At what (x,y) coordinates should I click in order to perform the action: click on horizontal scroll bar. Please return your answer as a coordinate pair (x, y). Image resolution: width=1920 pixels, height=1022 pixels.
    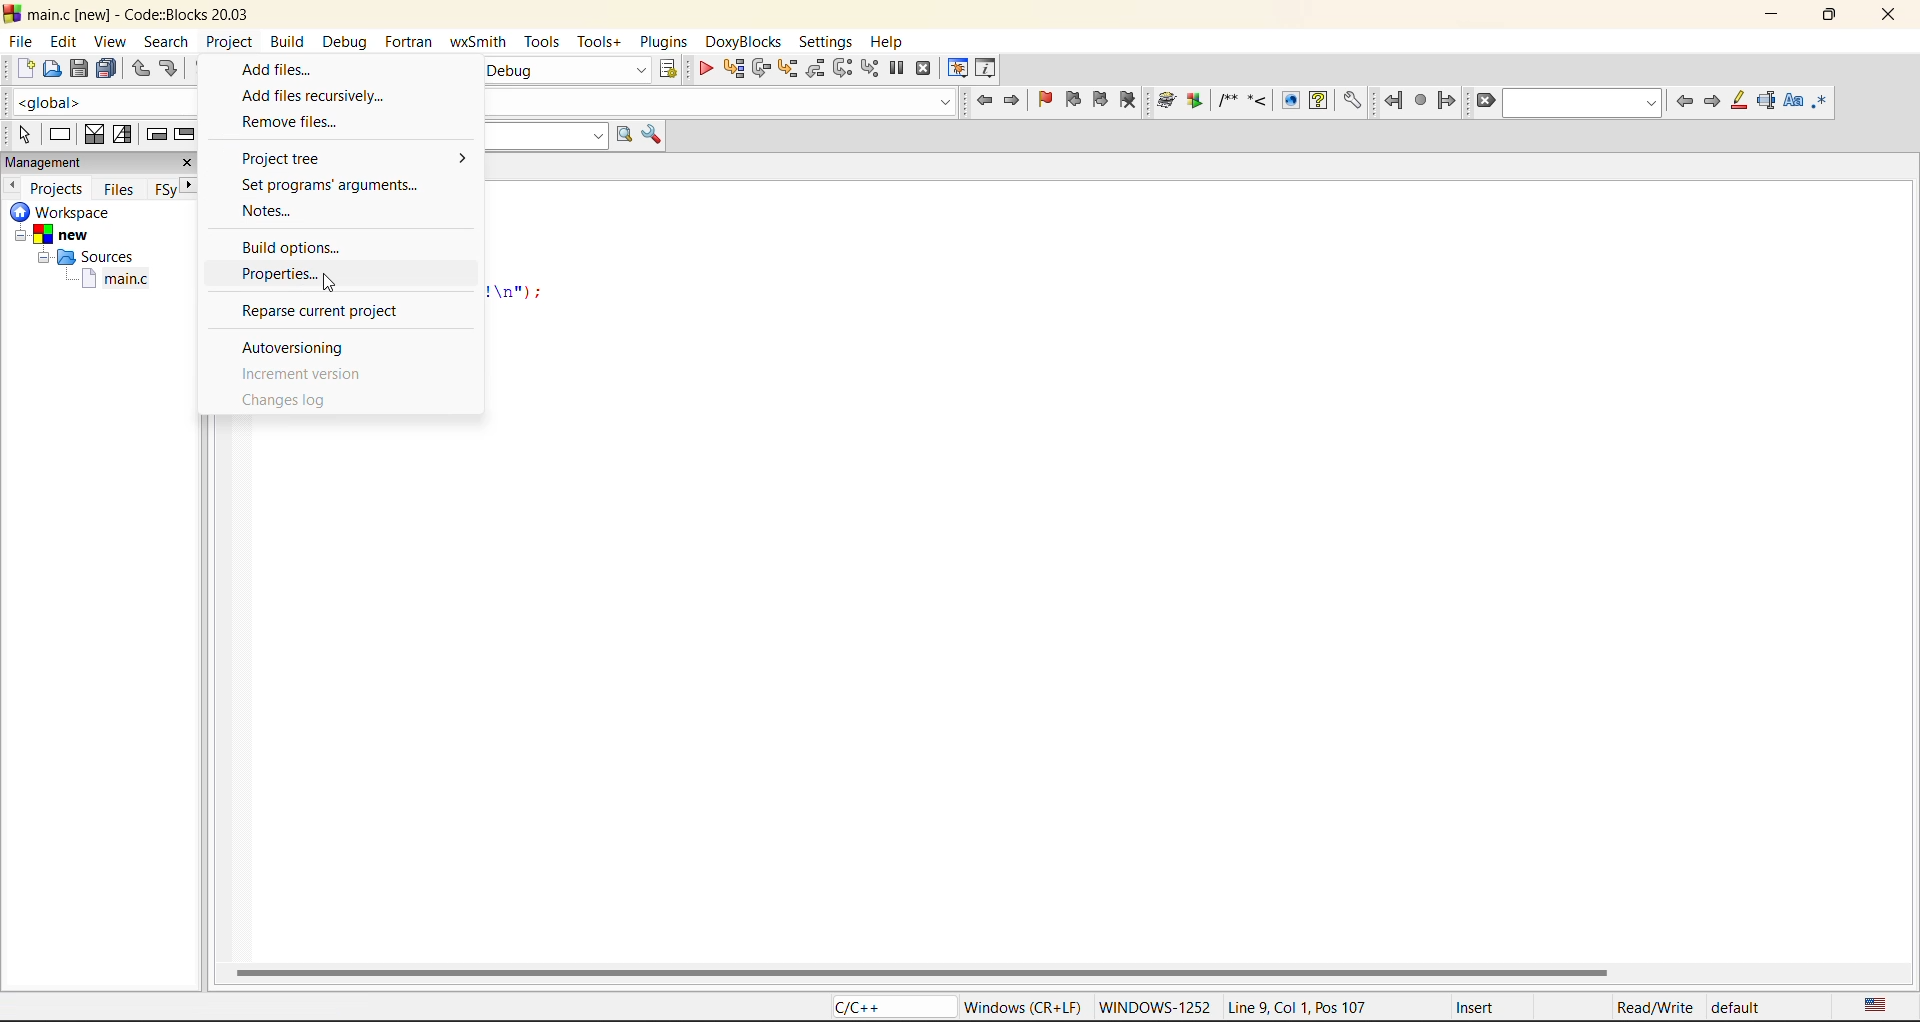
    Looking at the image, I should click on (923, 971).